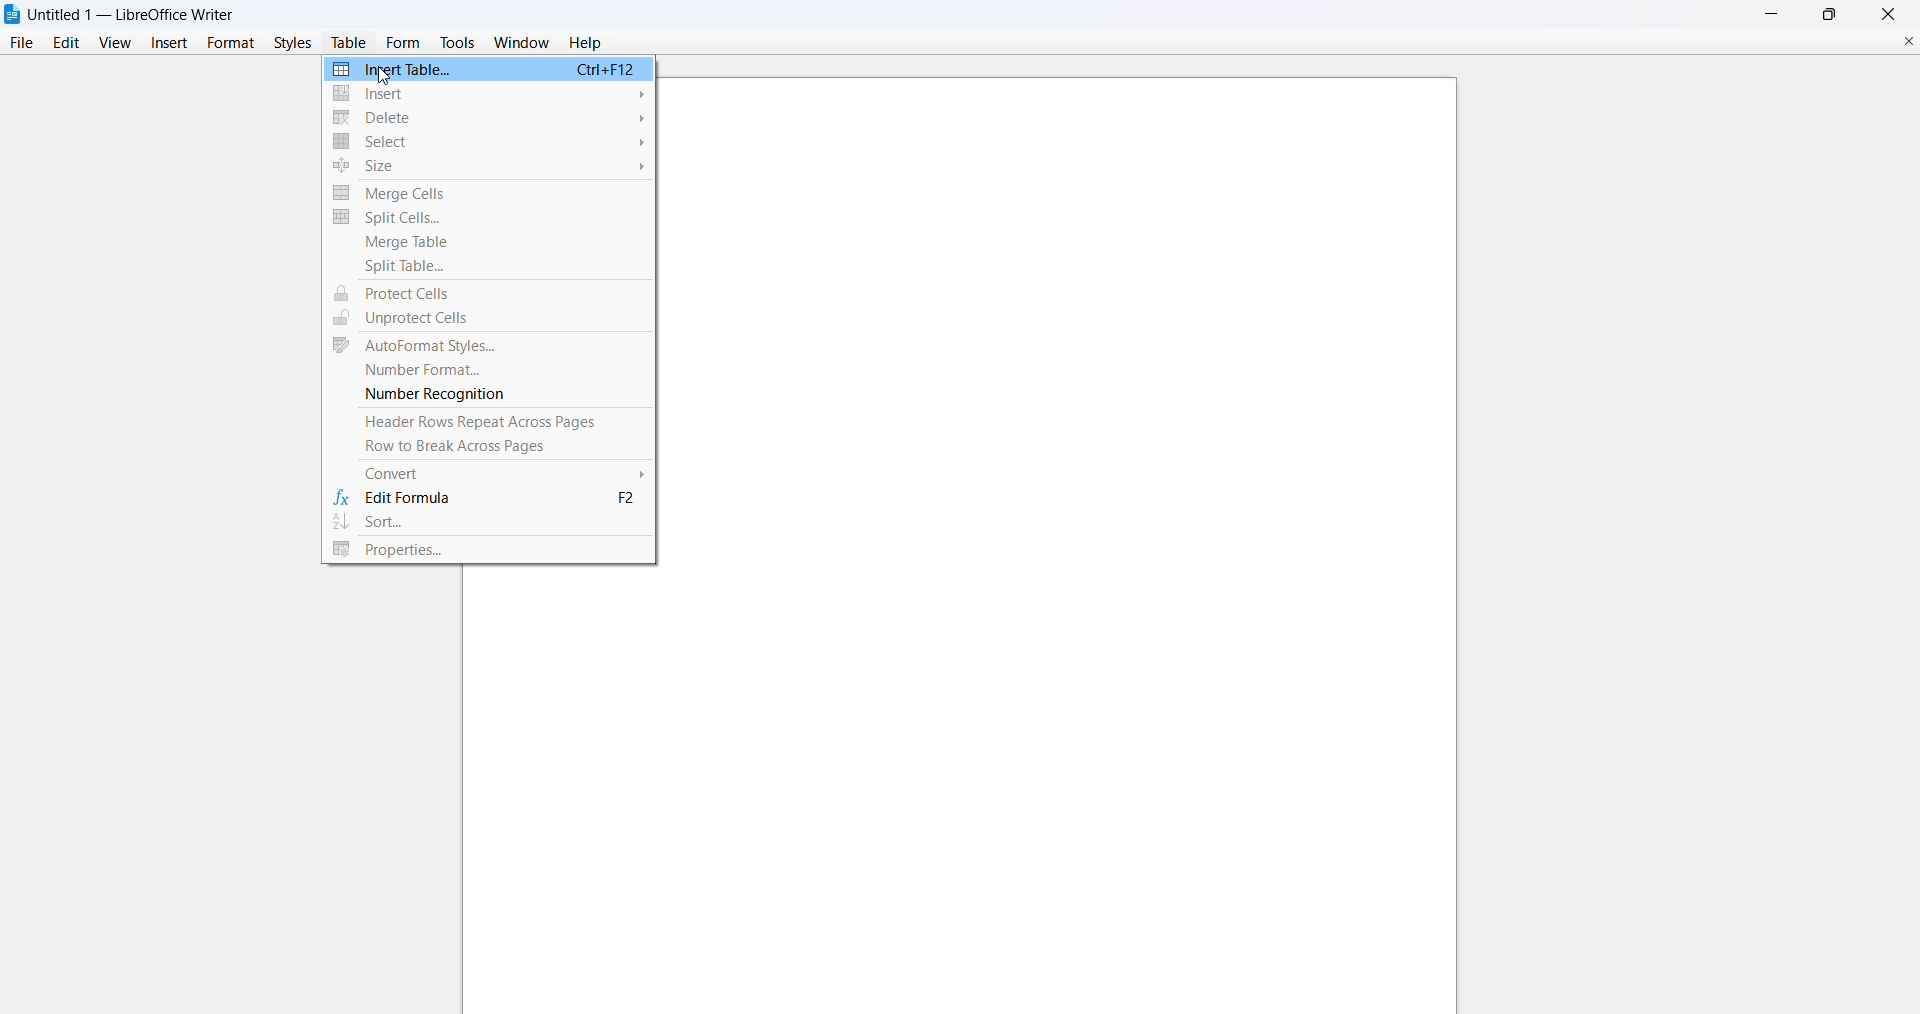 The height and width of the screenshot is (1014, 1920). I want to click on view, so click(114, 42).